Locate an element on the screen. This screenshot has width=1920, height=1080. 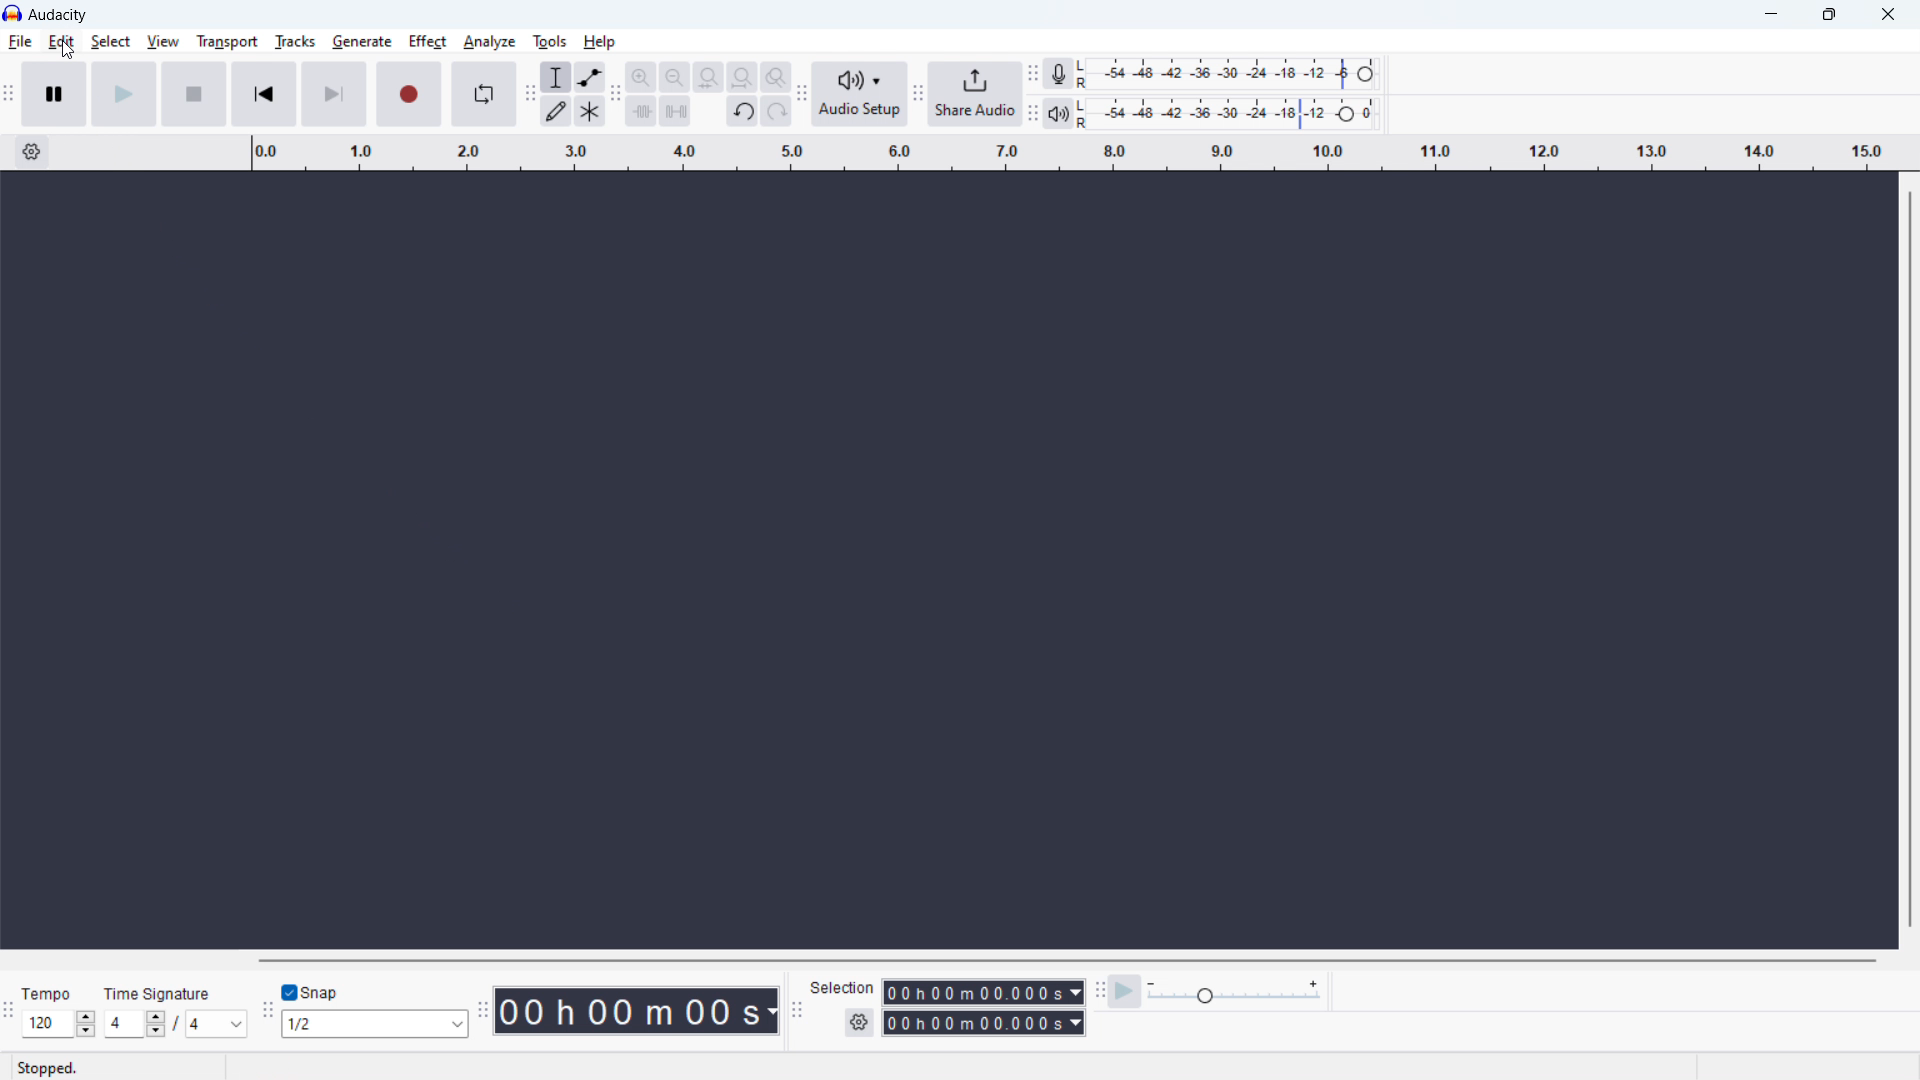
selection settings is located at coordinates (858, 1023).